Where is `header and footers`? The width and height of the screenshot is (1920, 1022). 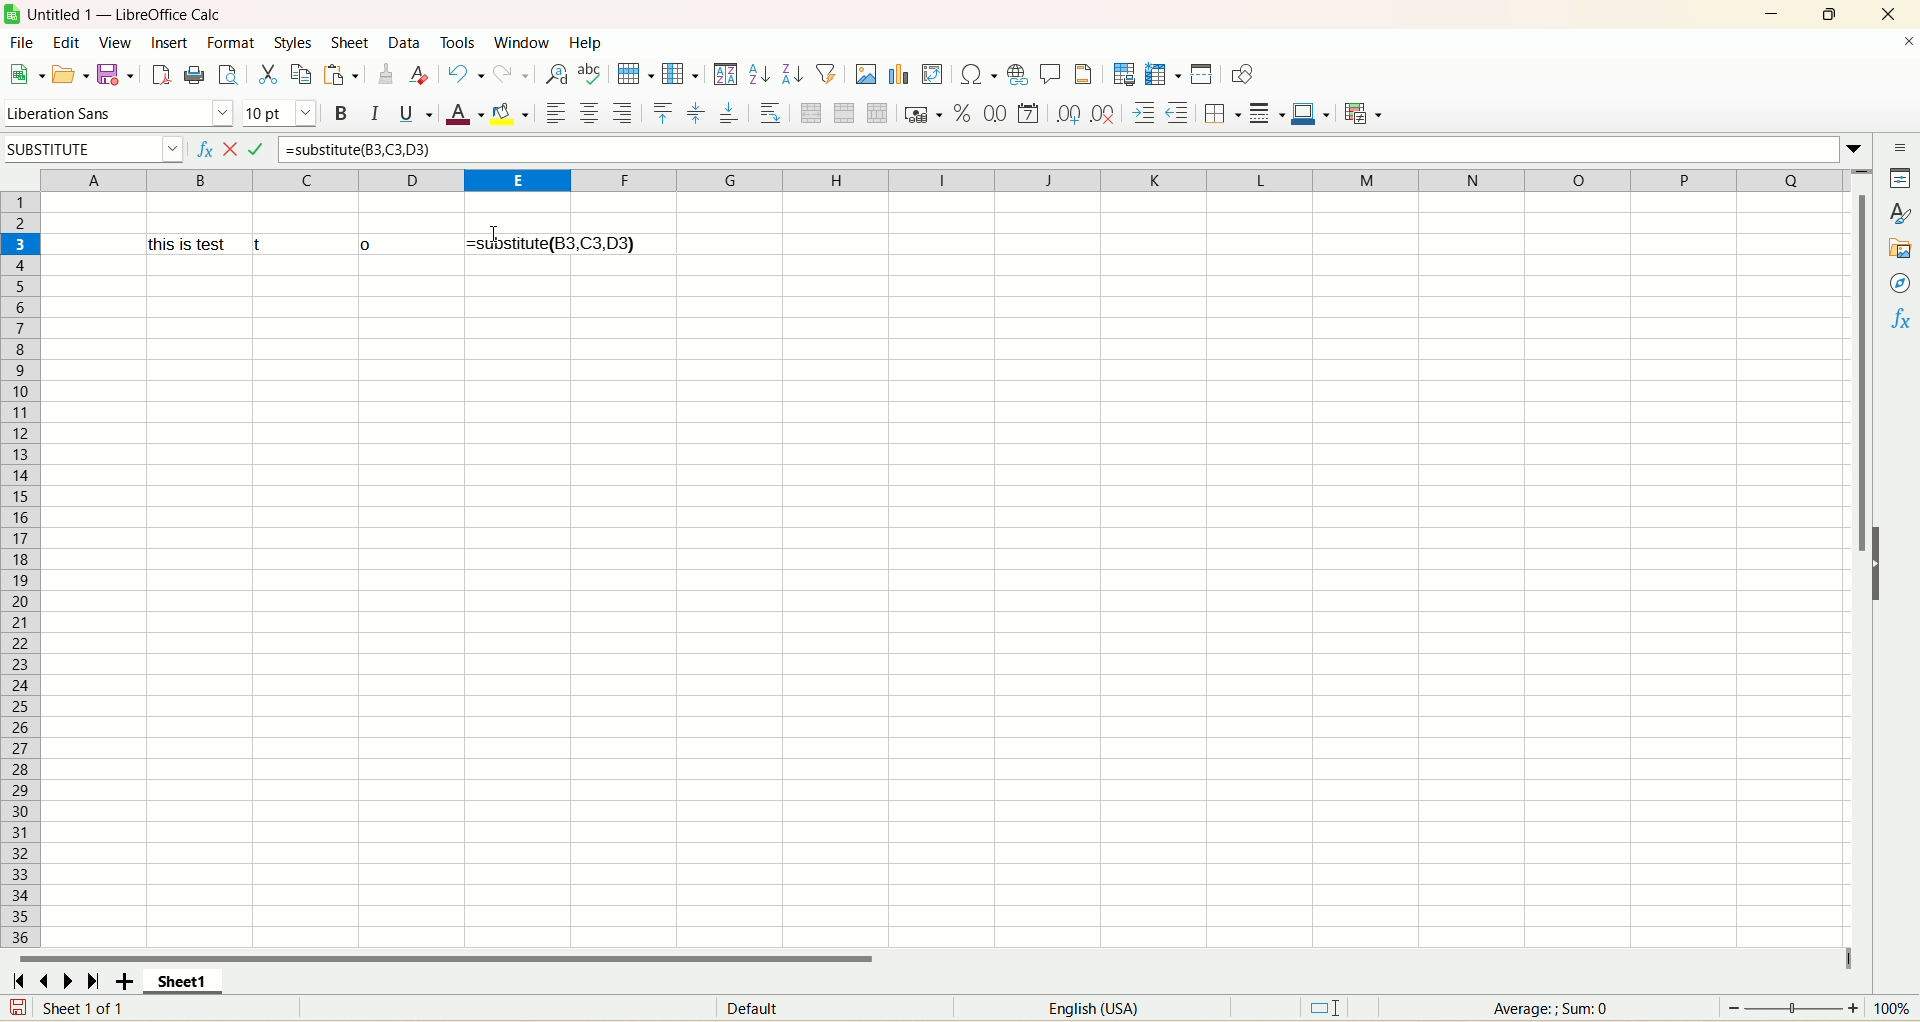
header and footers is located at coordinates (1084, 74).